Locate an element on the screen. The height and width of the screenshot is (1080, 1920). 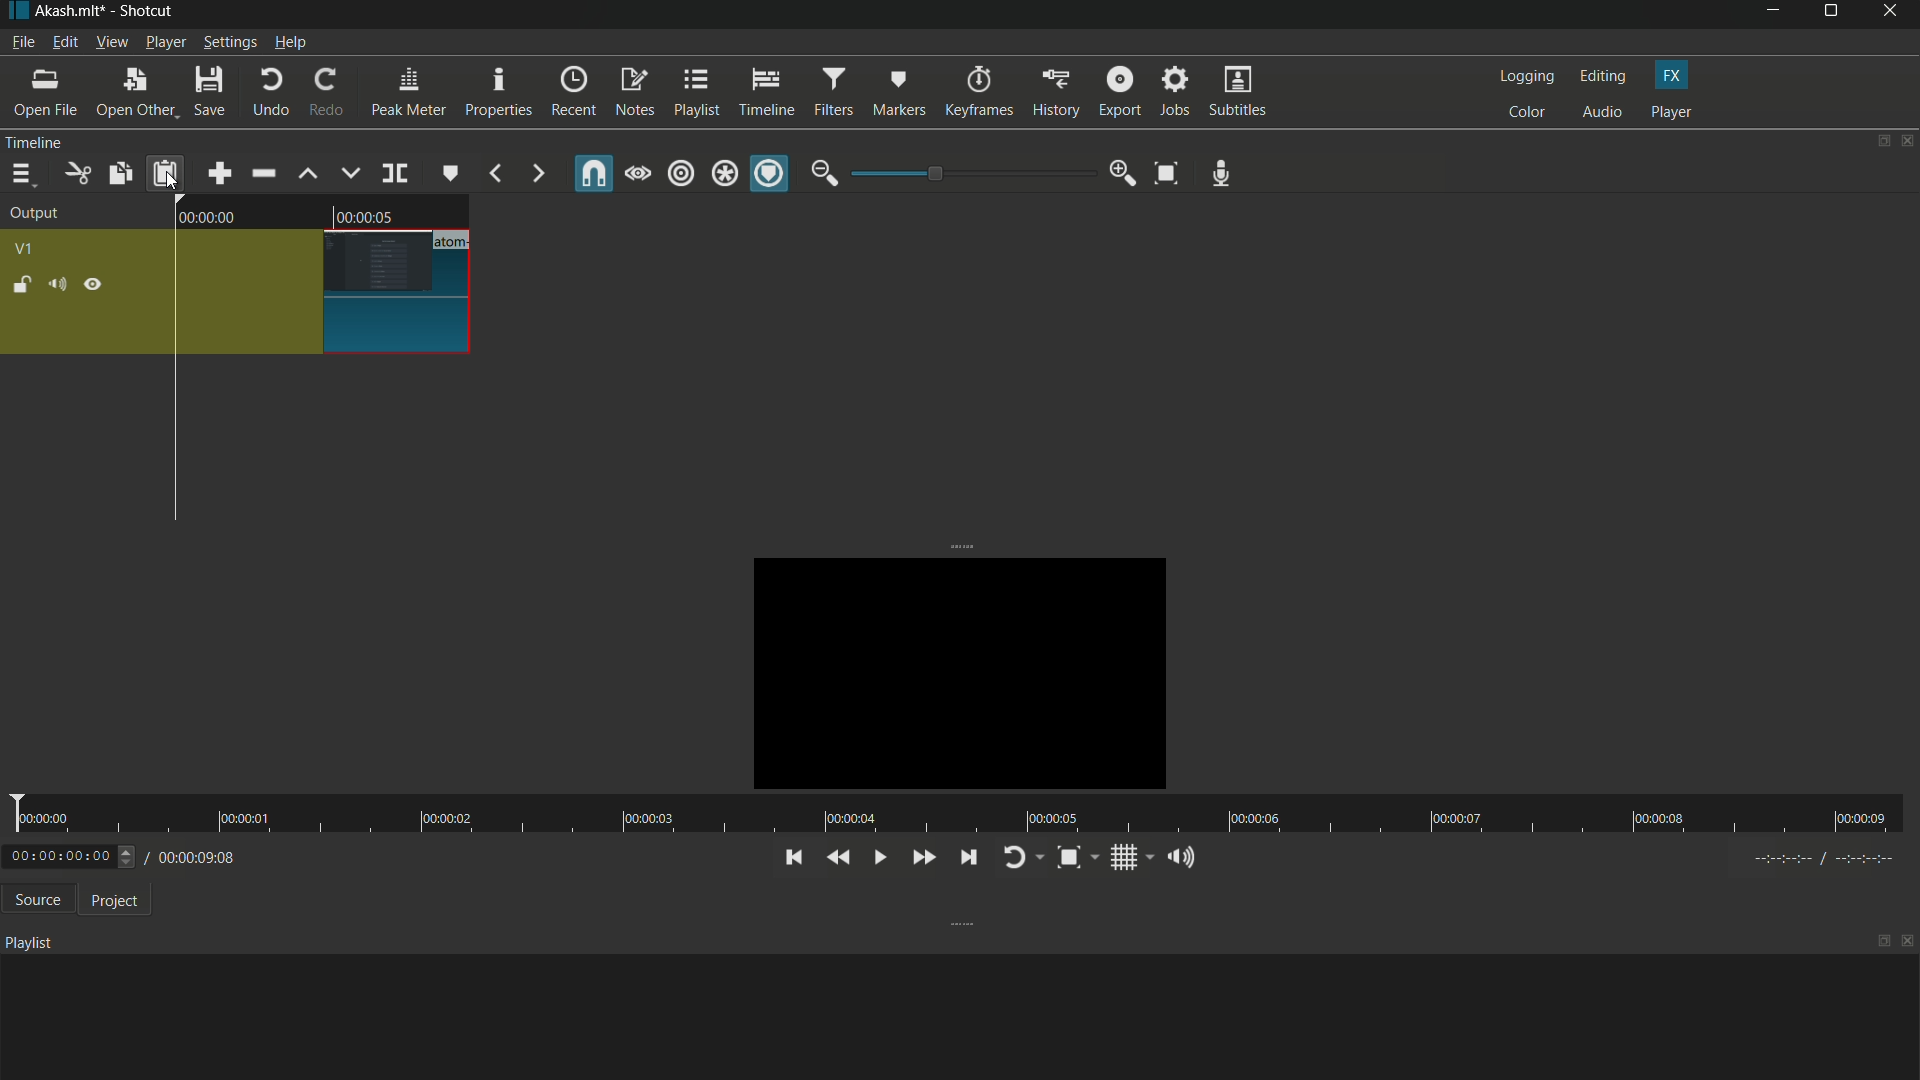
Timeline is located at coordinates (71, 142).